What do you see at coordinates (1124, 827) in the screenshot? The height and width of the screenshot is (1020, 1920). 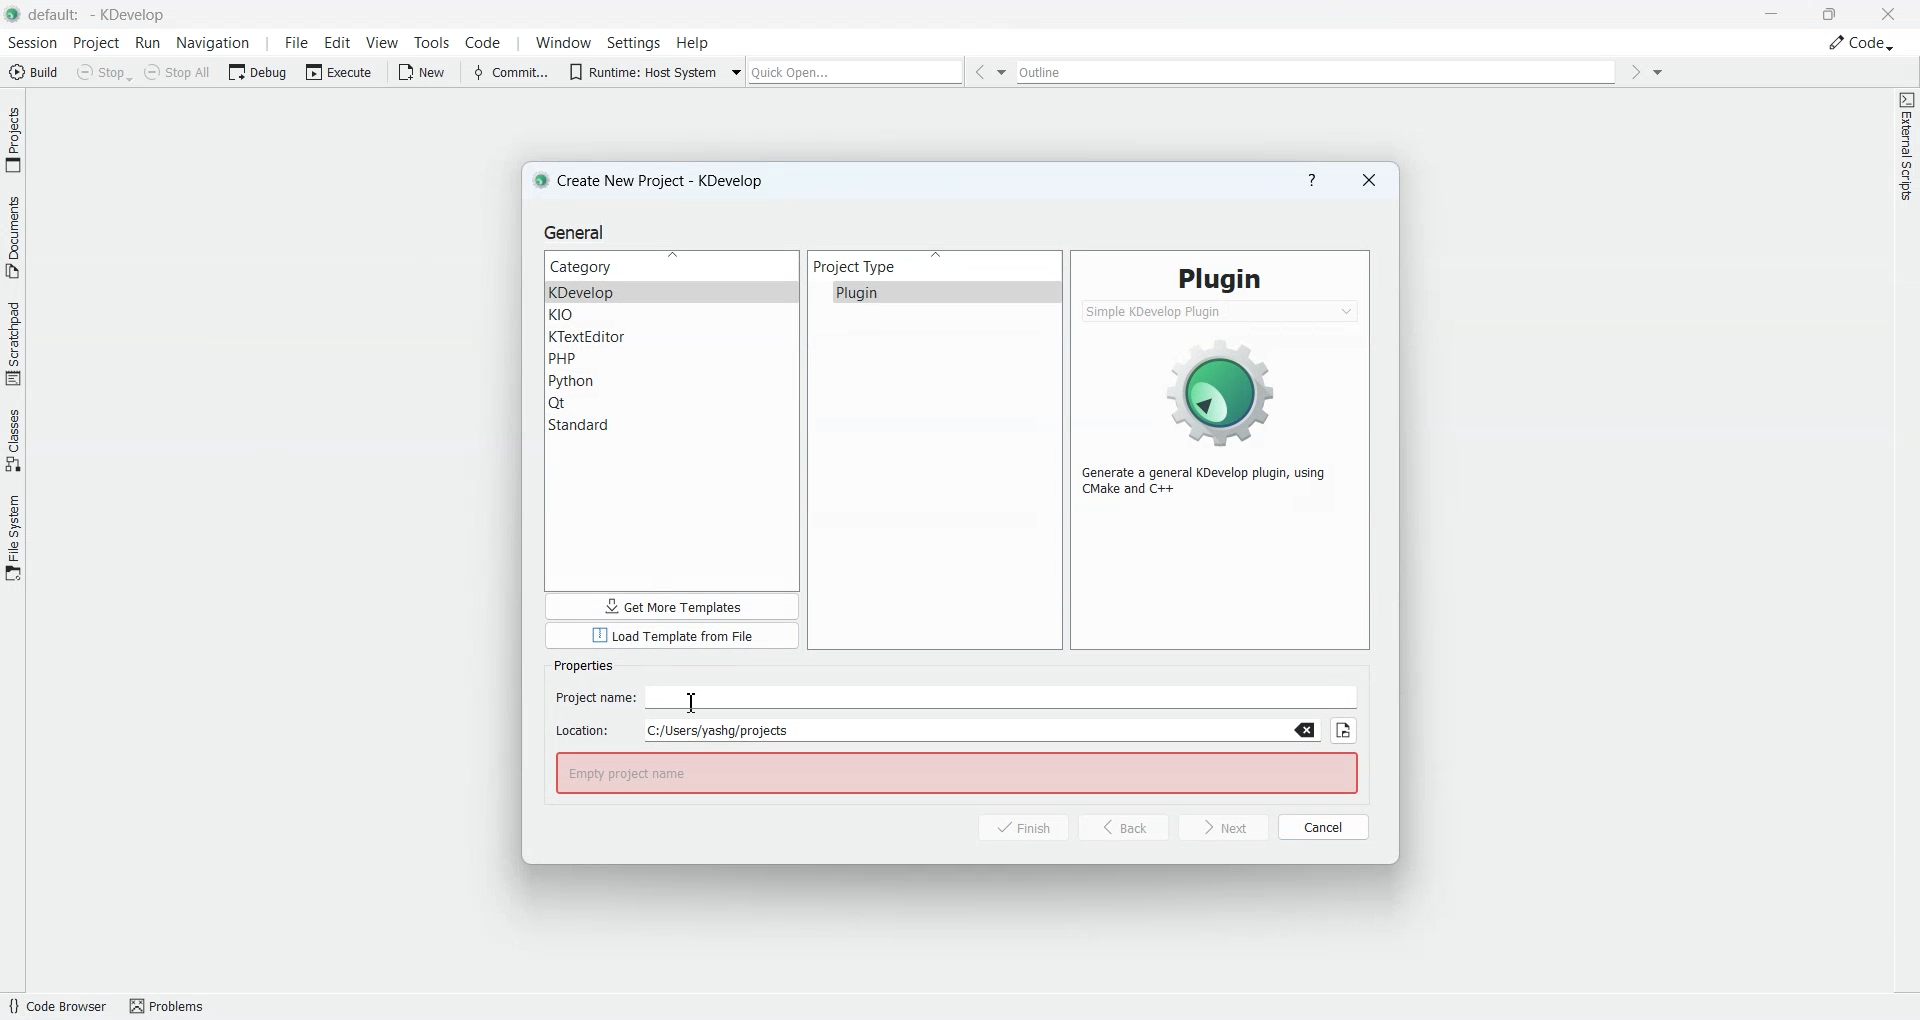 I see `back` at bounding box center [1124, 827].